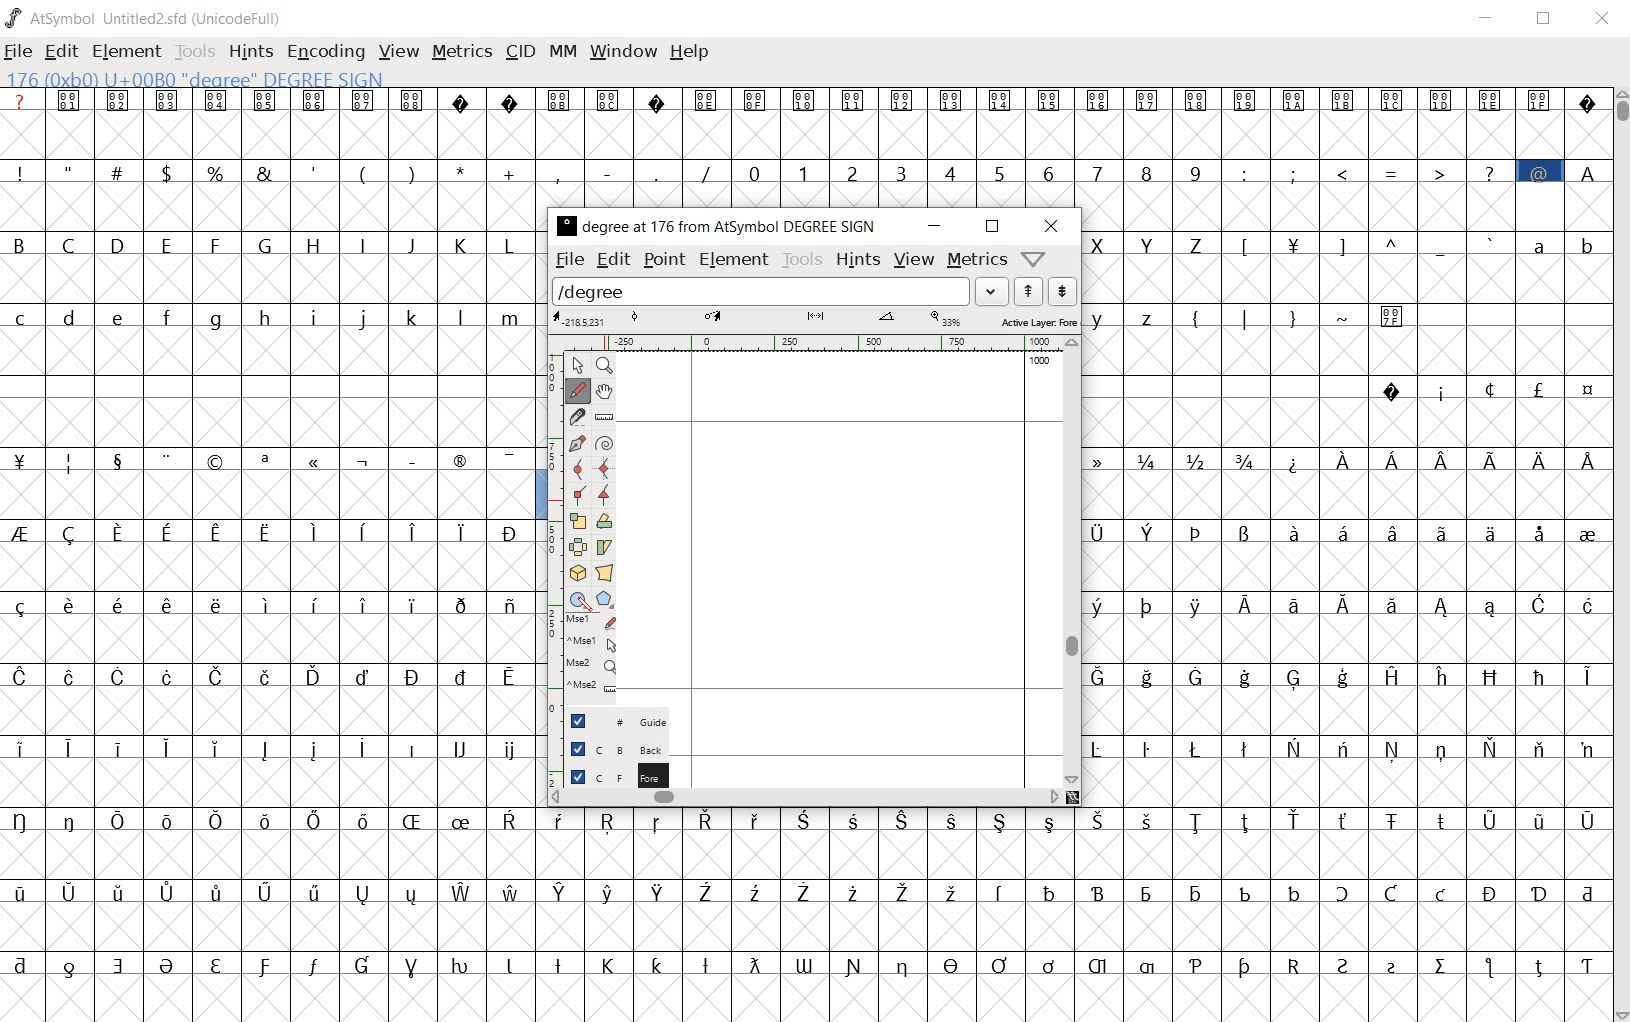  I want to click on scrollbar, so click(1070, 562).